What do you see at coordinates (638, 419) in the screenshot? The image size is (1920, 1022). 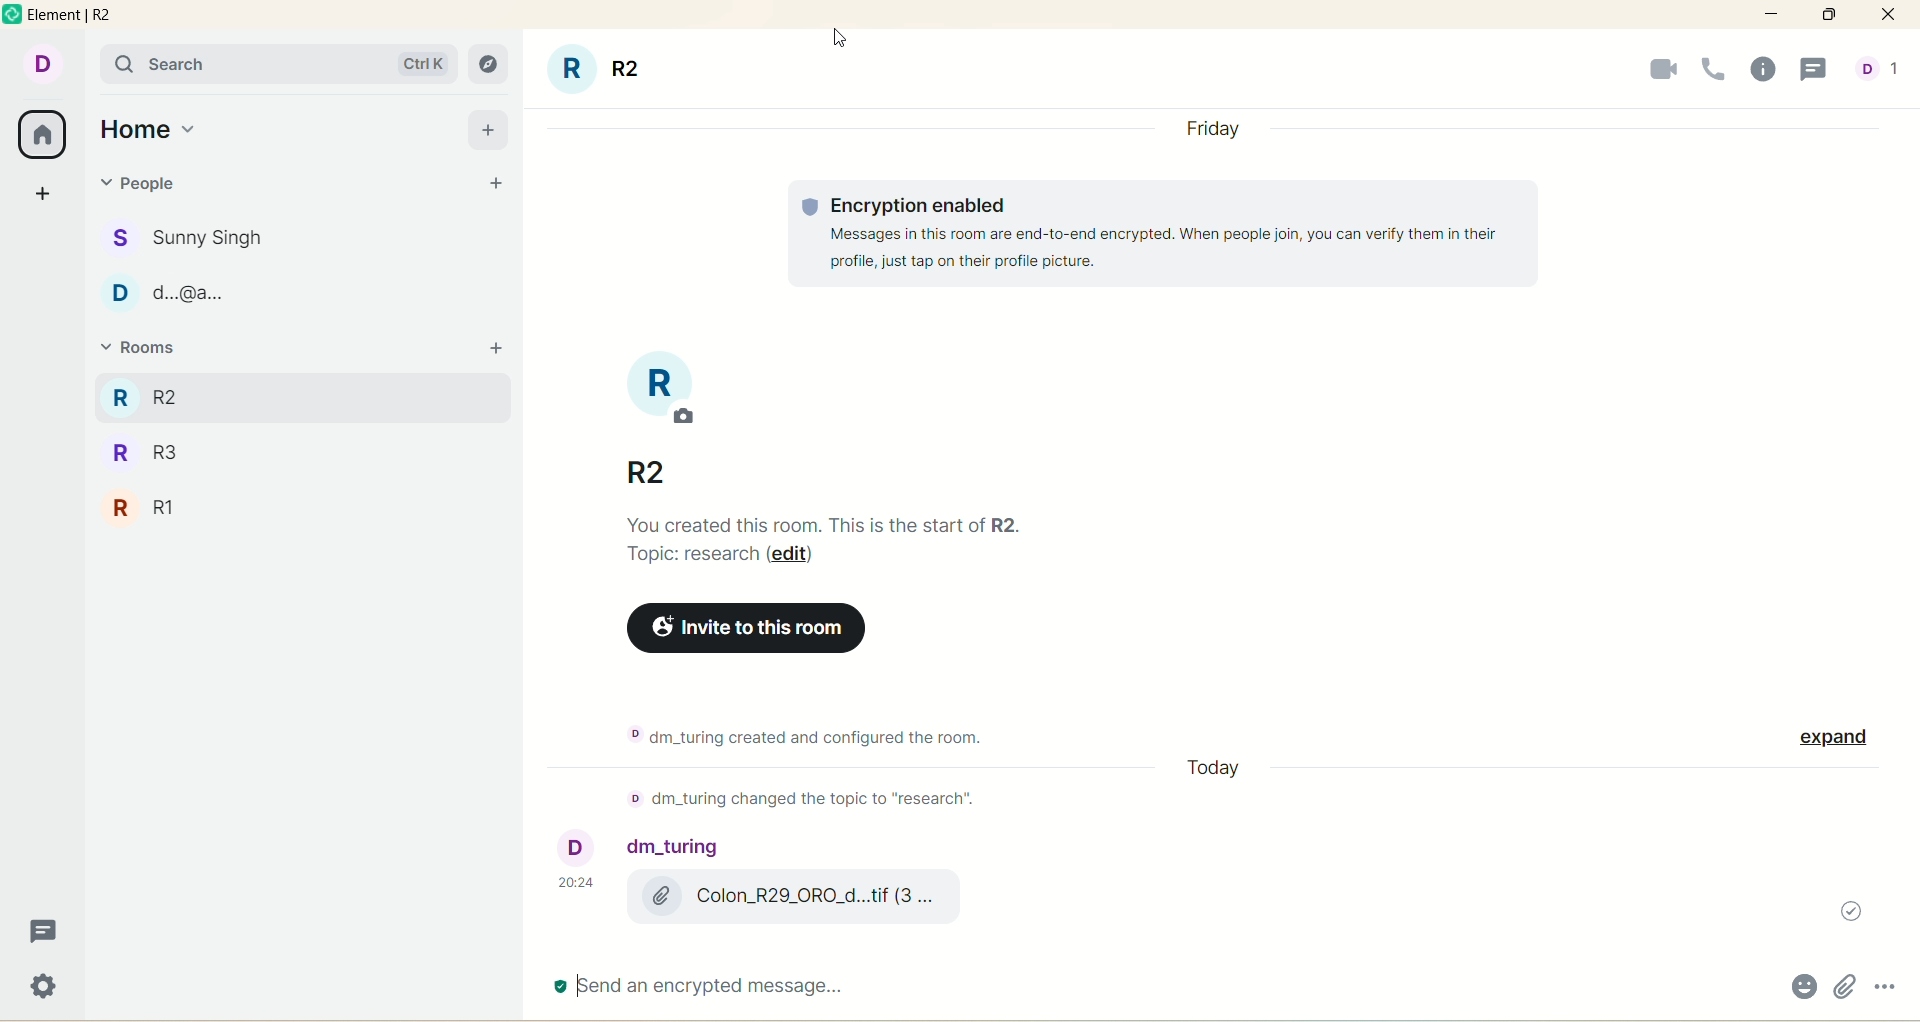 I see `room name` at bounding box center [638, 419].